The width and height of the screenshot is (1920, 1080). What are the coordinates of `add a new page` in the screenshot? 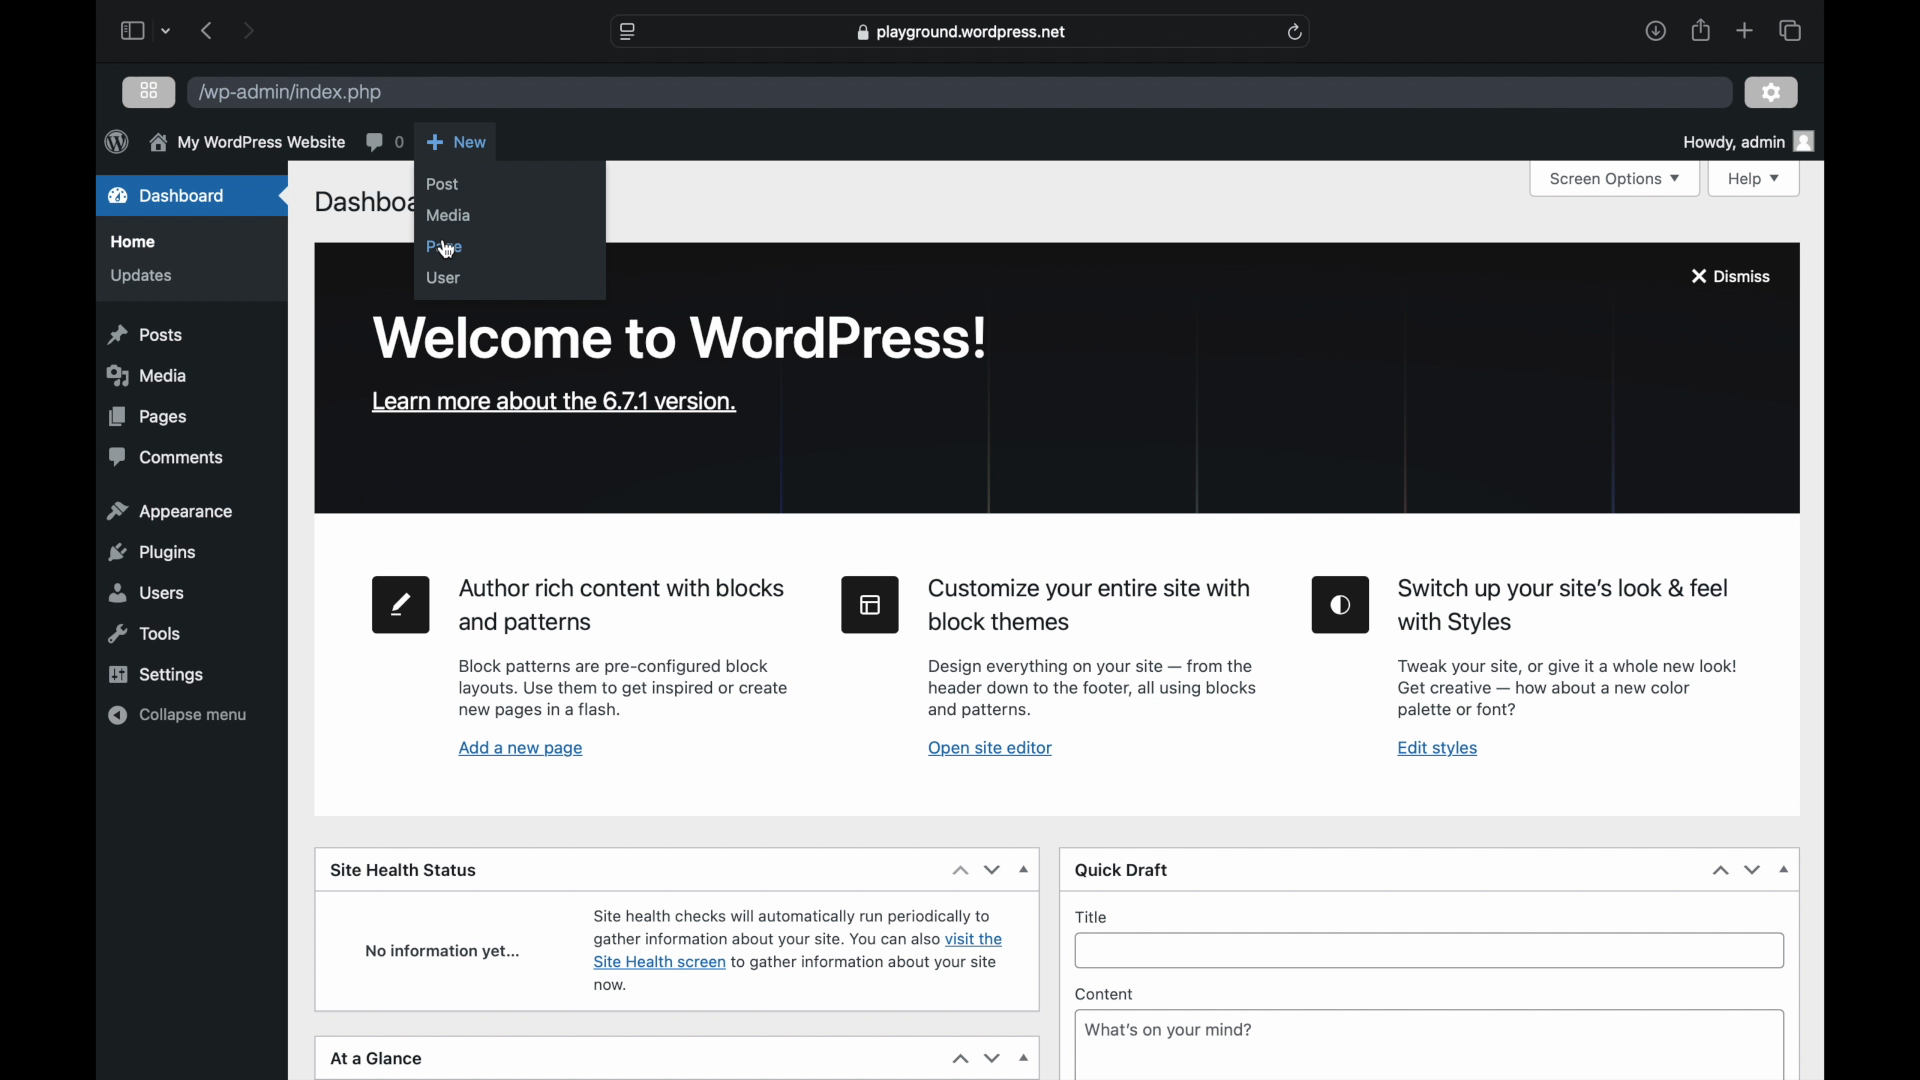 It's located at (522, 750).